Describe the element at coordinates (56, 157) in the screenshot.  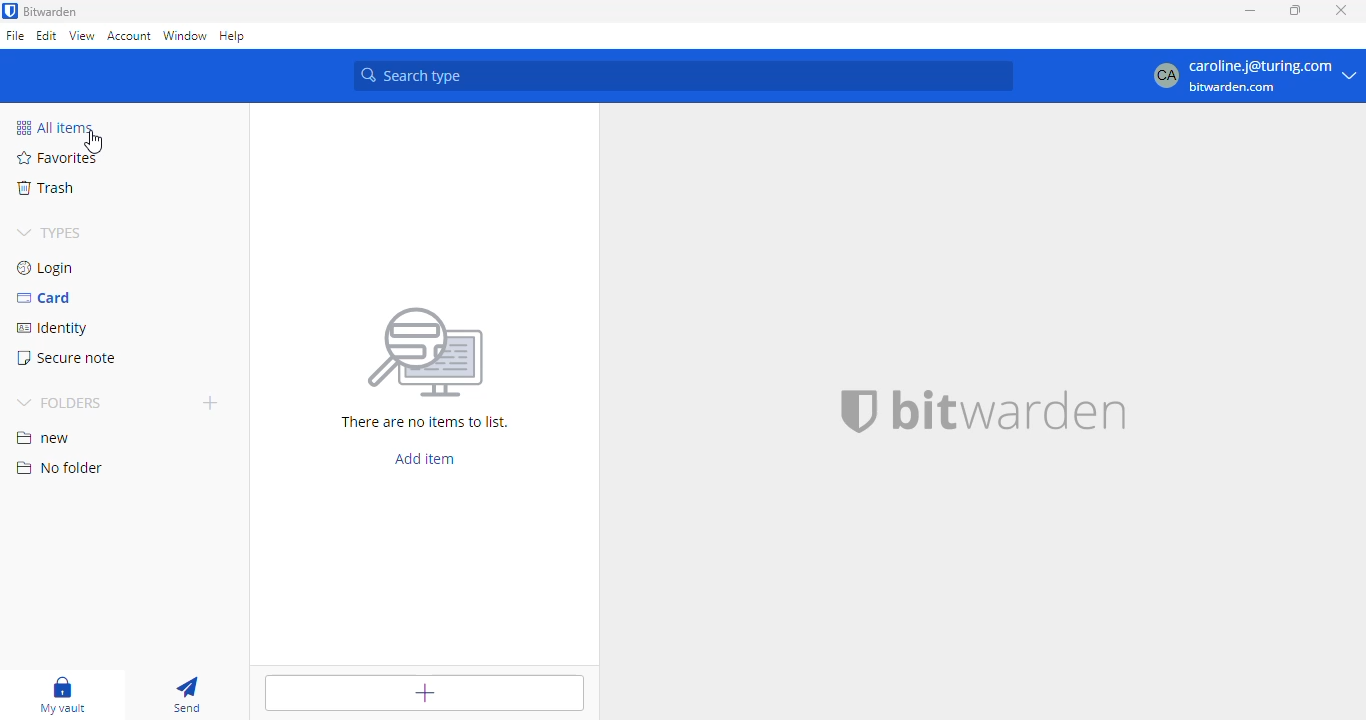
I see `favorites` at that location.